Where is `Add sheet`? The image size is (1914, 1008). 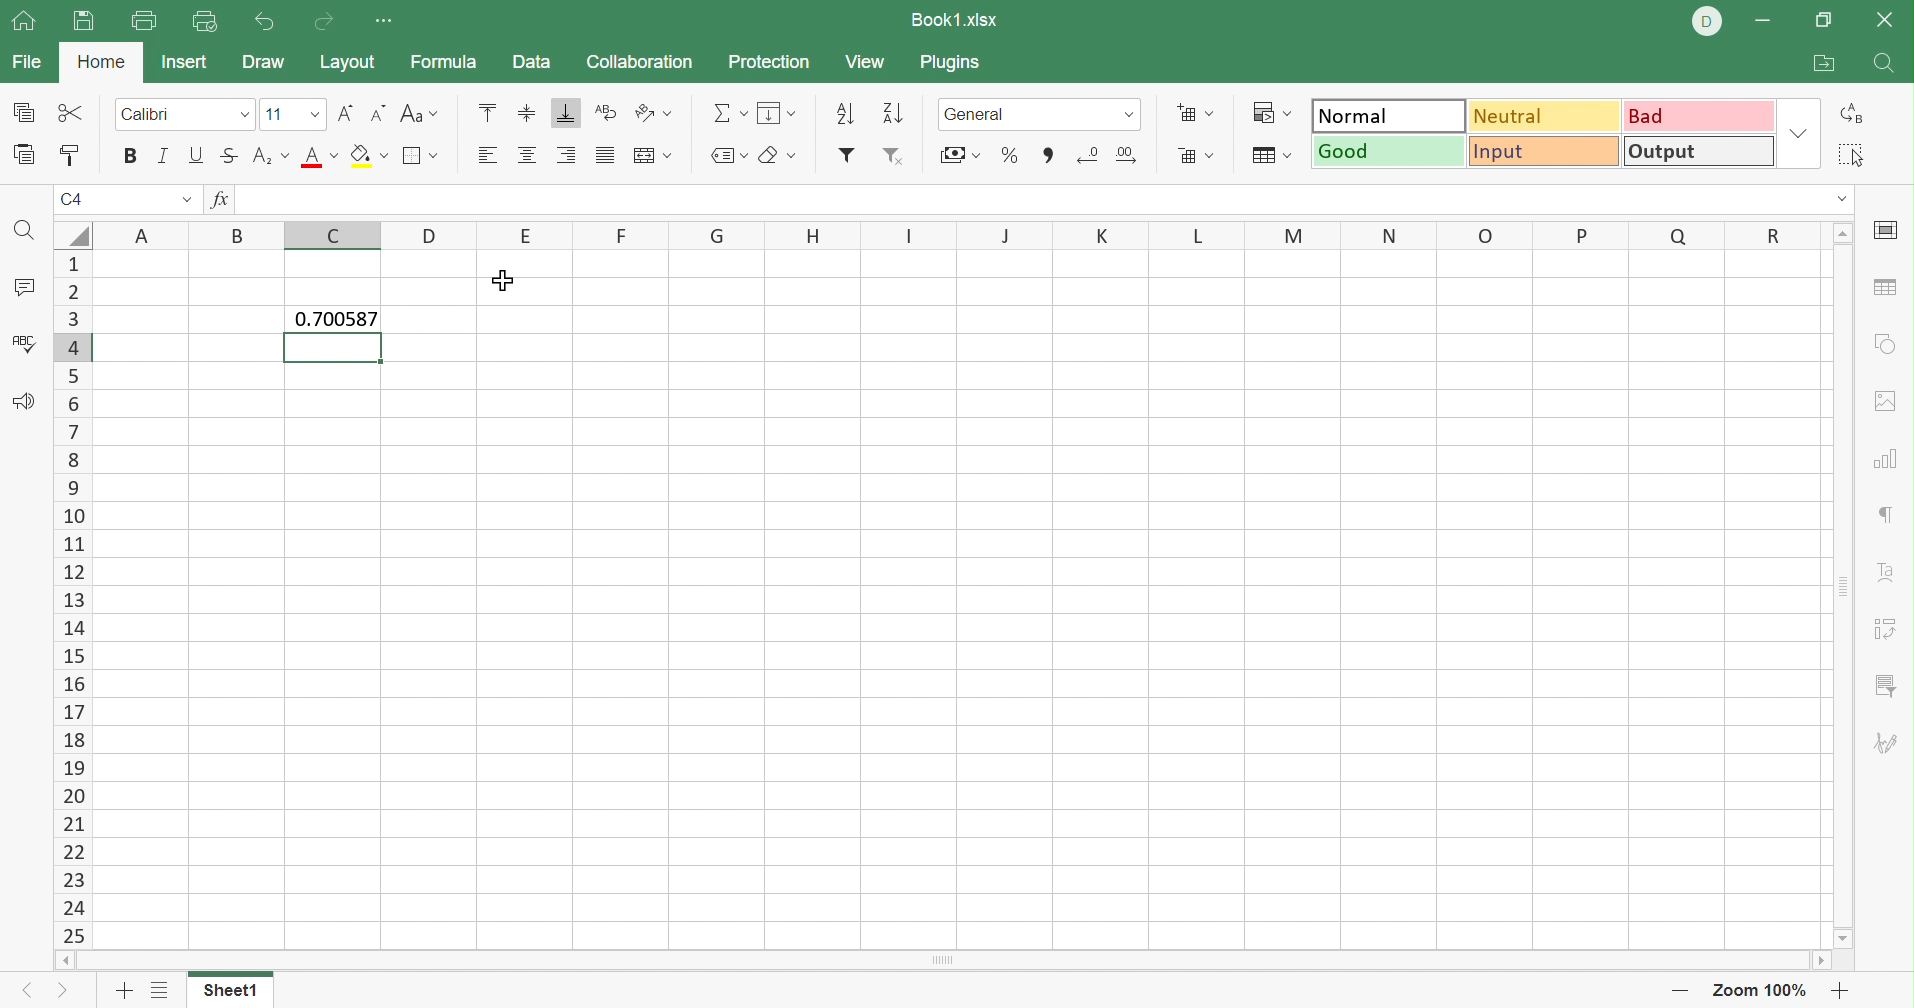
Add sheet is located at coordinates (126, 990).